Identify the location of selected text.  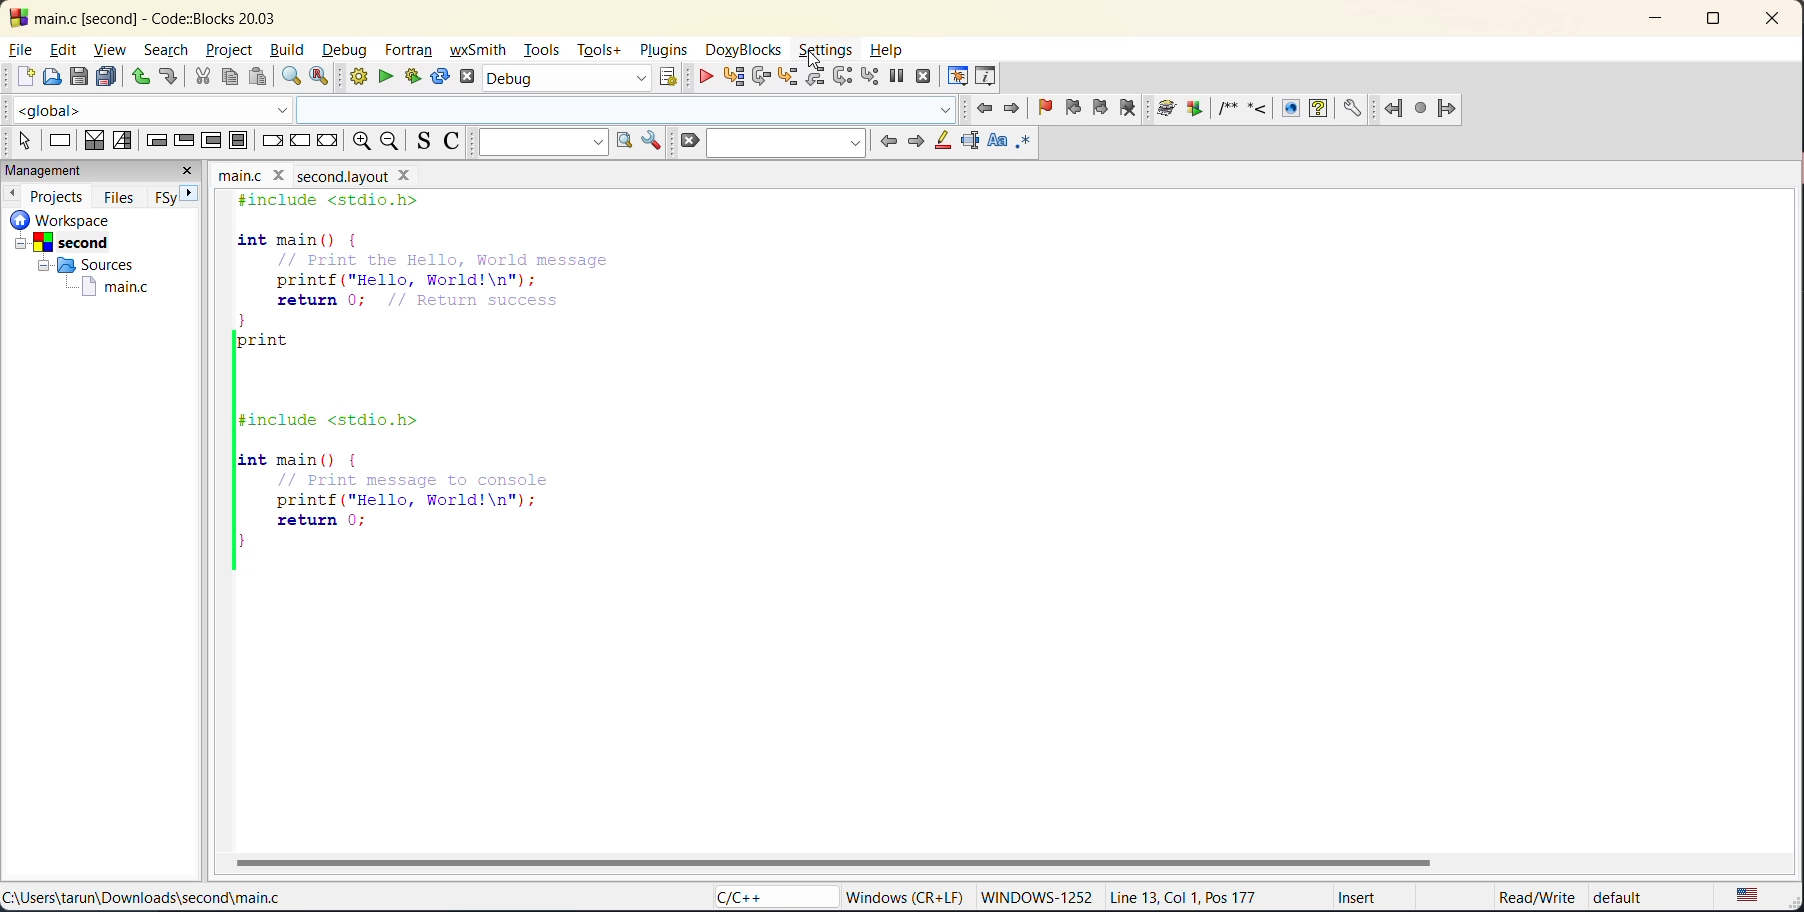
(968, 139).